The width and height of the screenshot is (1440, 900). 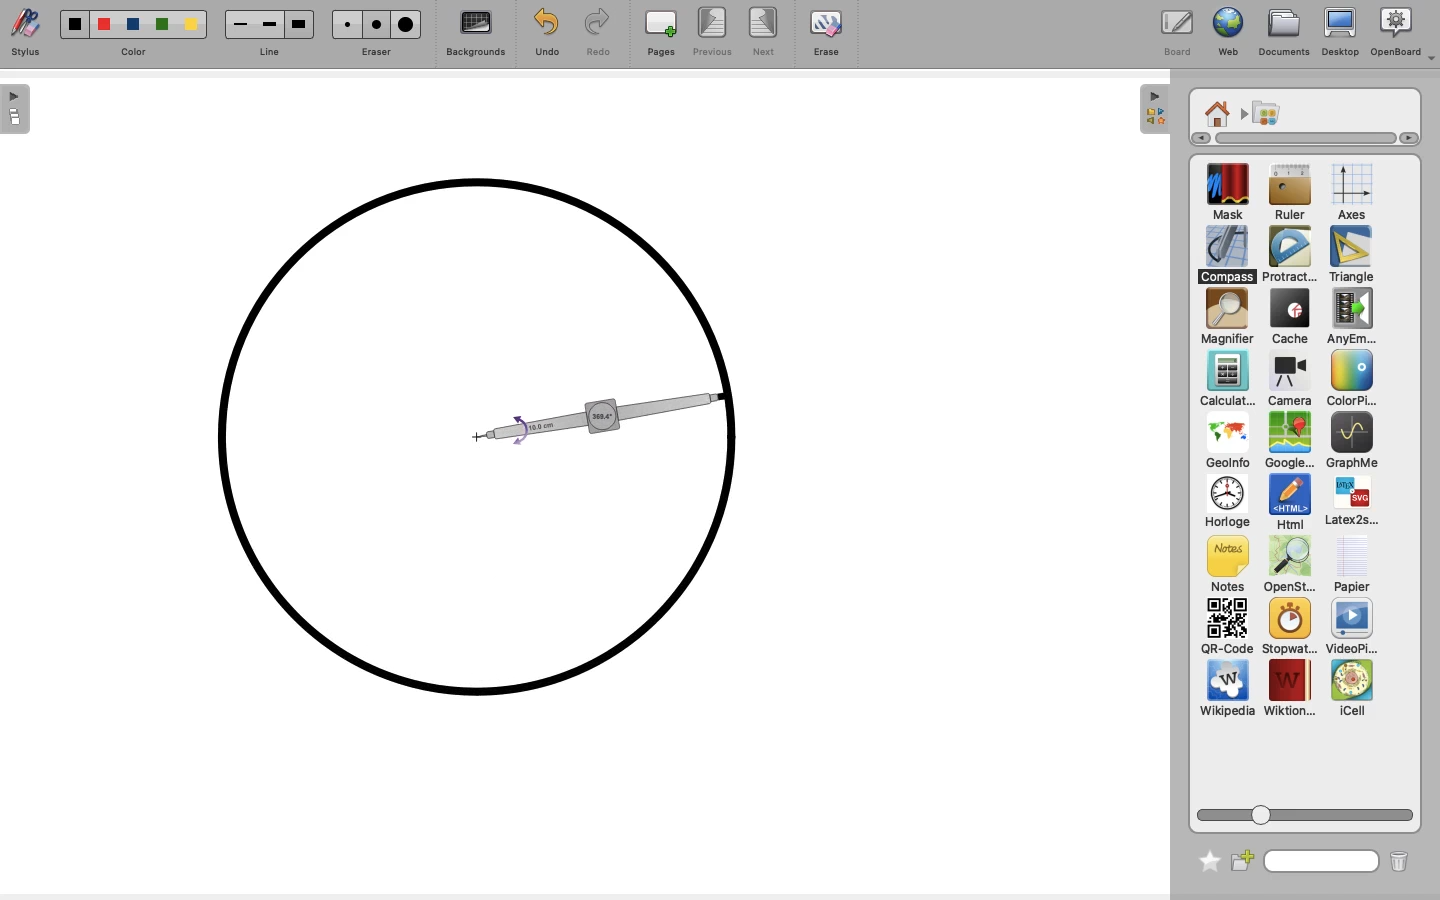 What do you see at coordinates (1296, 138) in the screenshot?
I see `Scroll` at bounding box center [1296, 138].